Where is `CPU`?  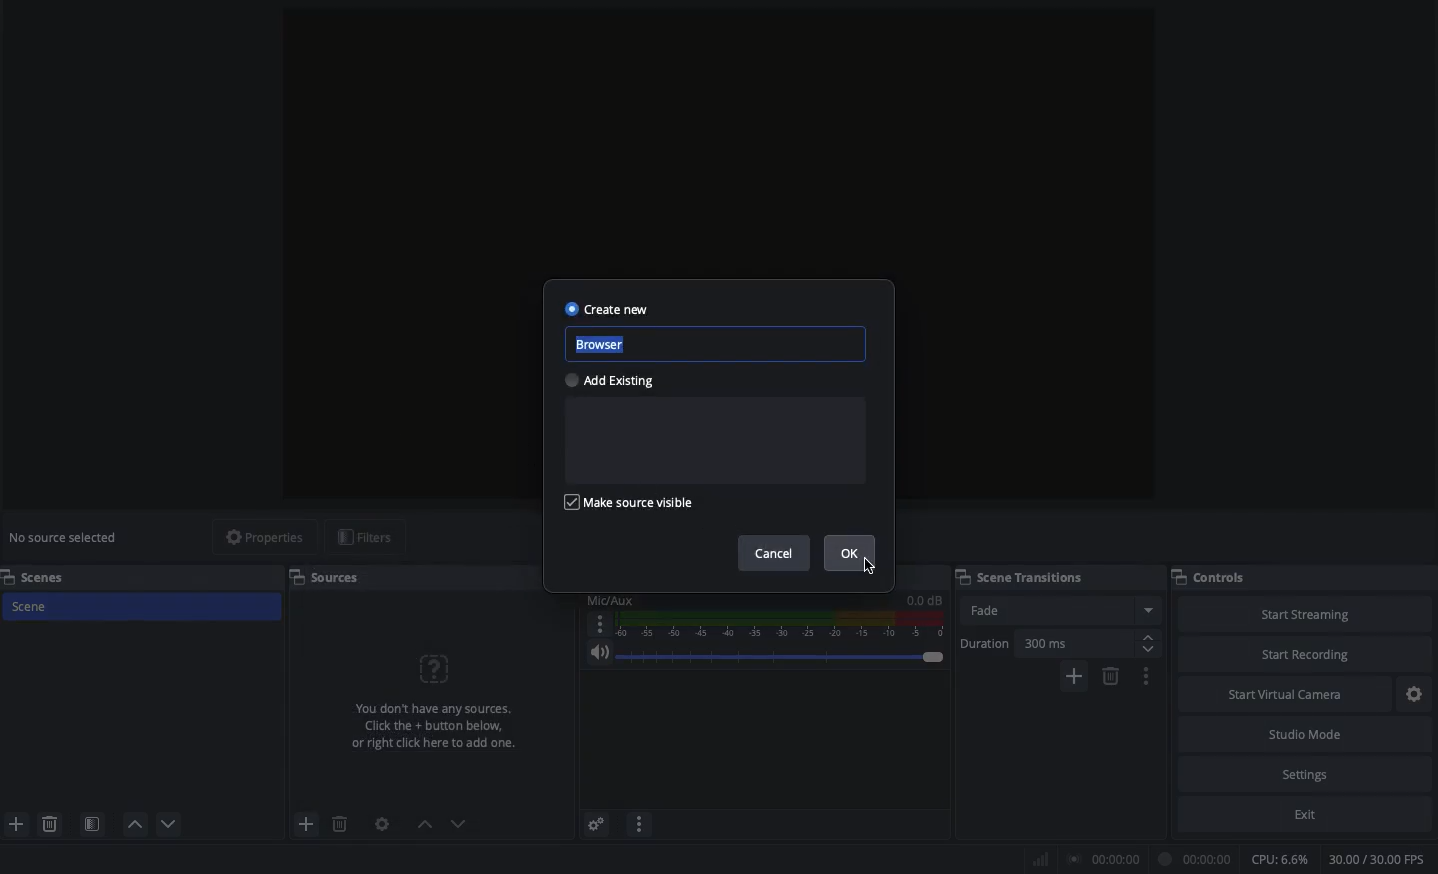
CPU is located at coordinates (1282, 859).